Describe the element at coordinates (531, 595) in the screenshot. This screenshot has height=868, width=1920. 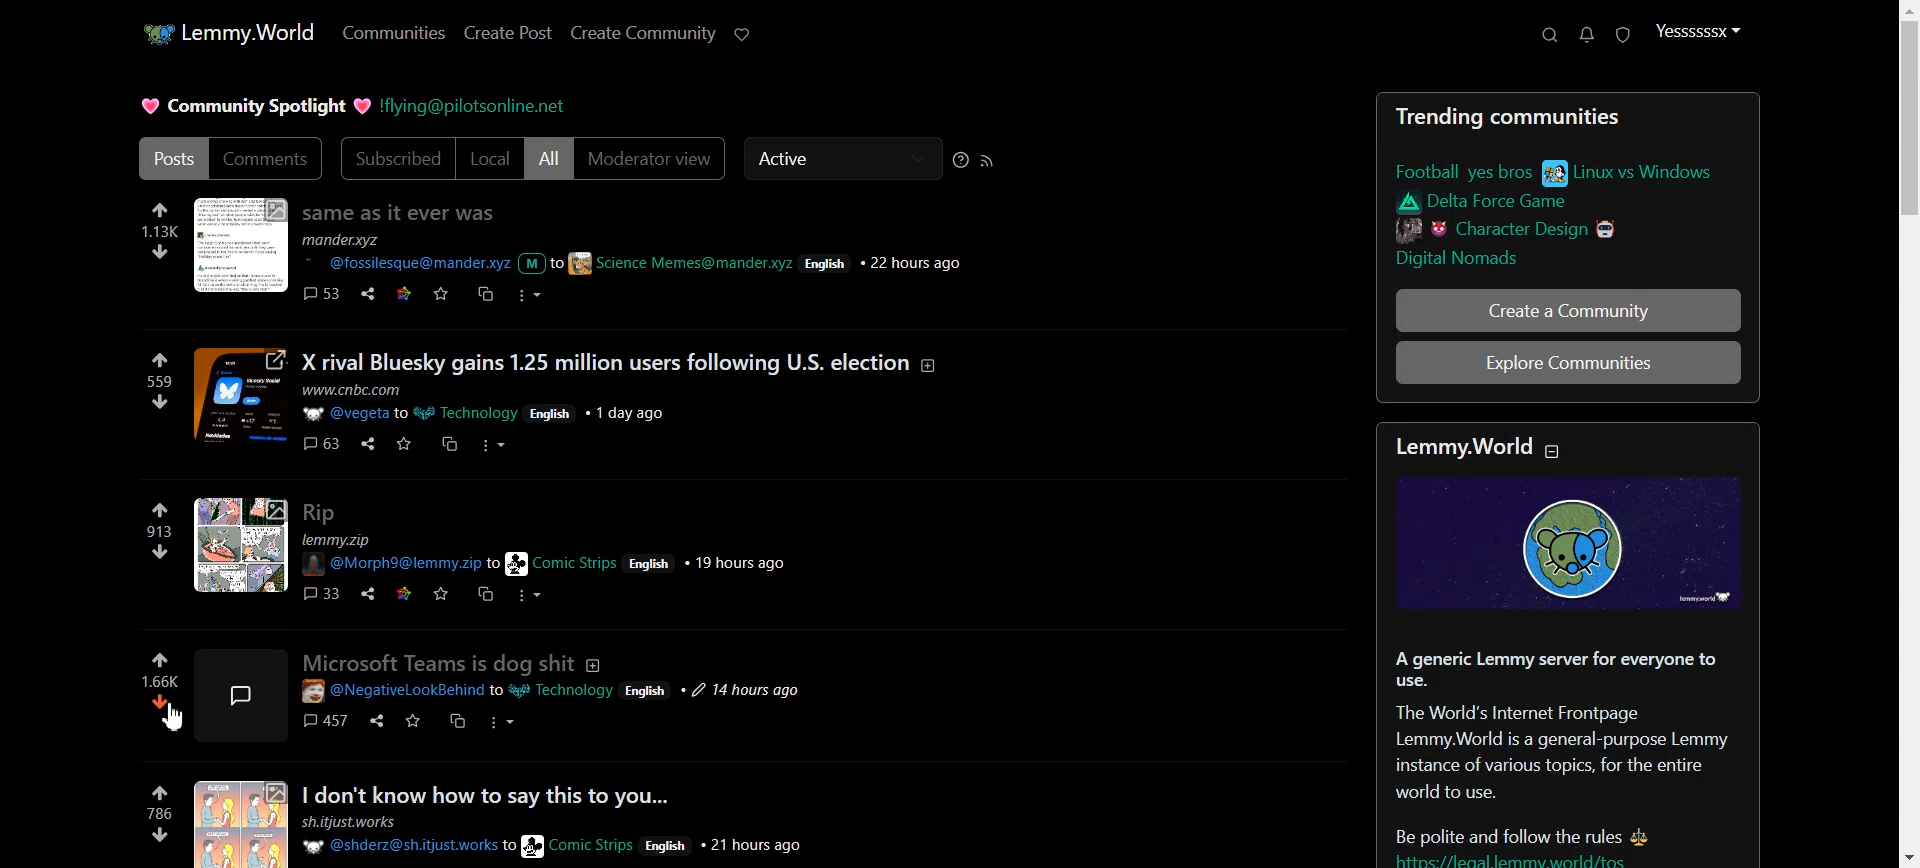
I see `more` at that location.